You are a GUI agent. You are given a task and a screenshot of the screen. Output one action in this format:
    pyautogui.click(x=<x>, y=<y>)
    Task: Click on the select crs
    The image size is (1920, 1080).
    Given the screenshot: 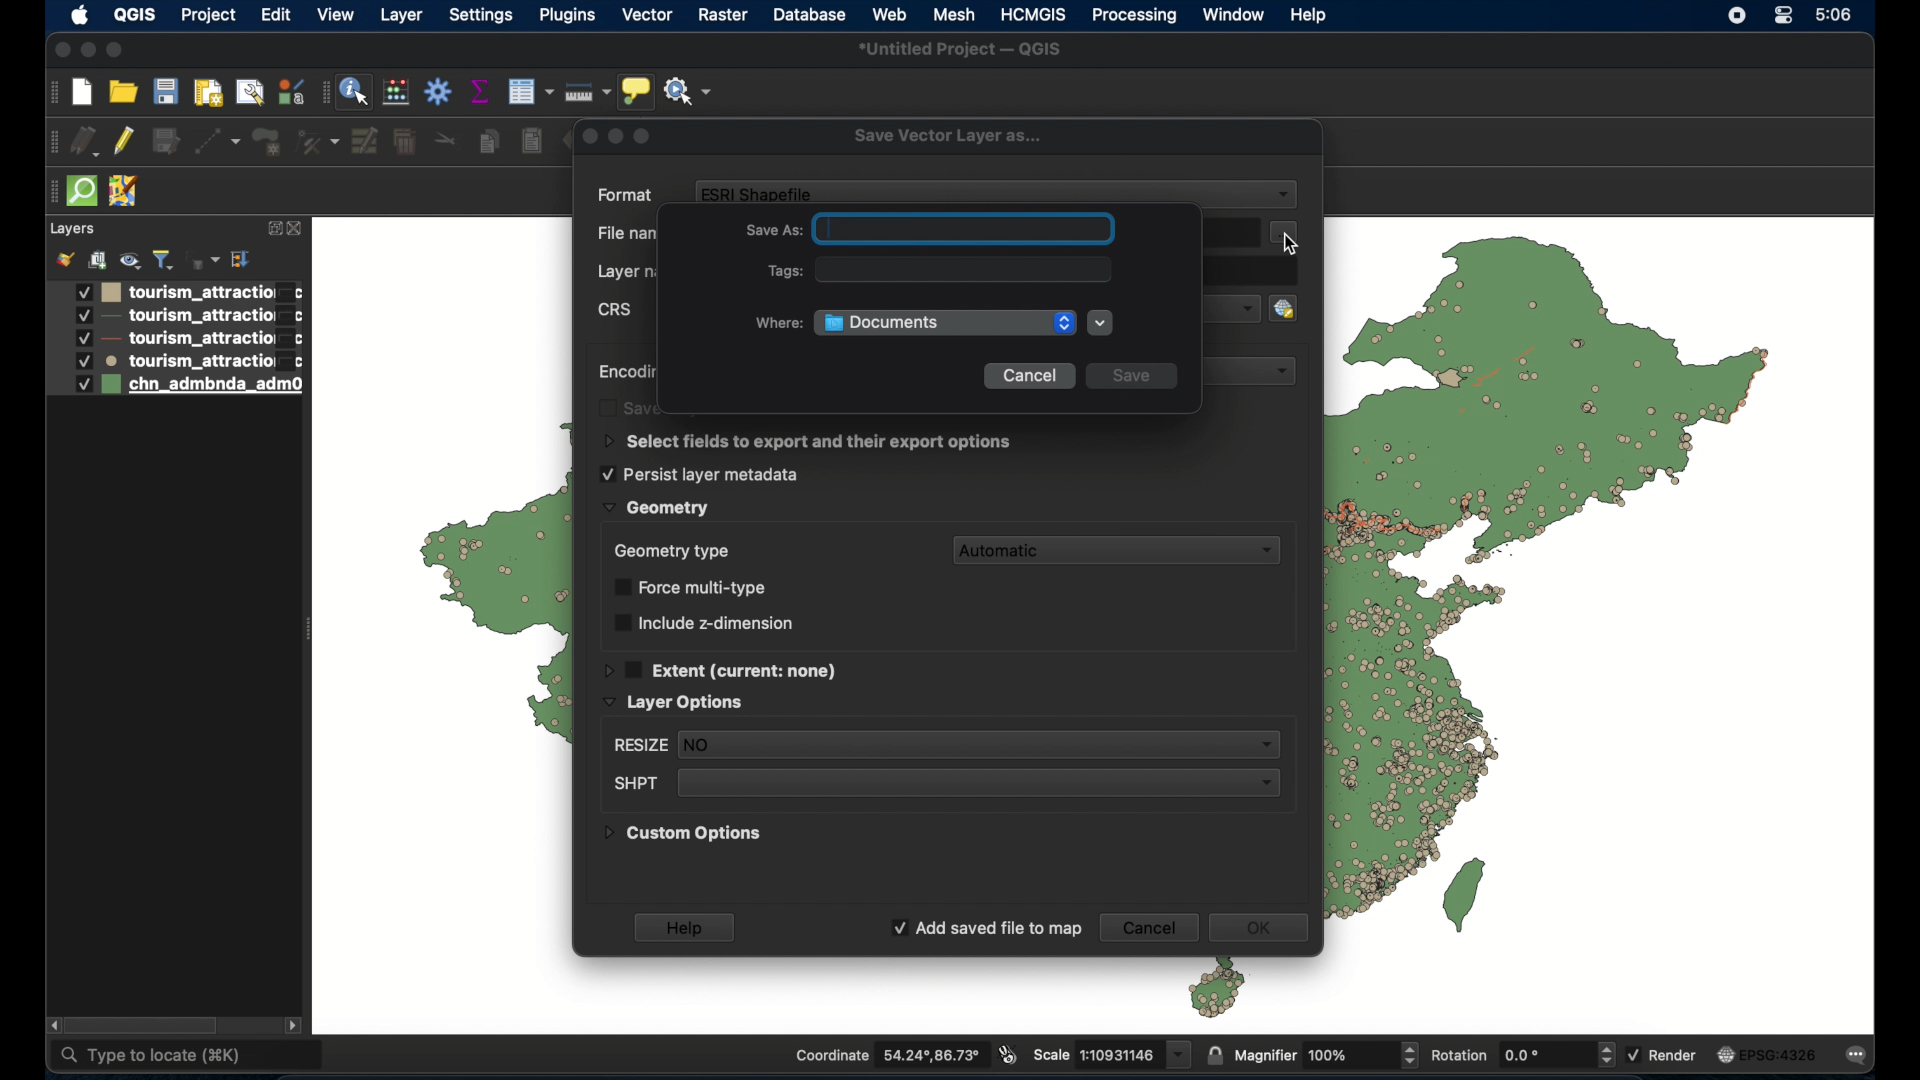 What is the action you would take?
    pyautogui.click(x=1294, y=307)
    